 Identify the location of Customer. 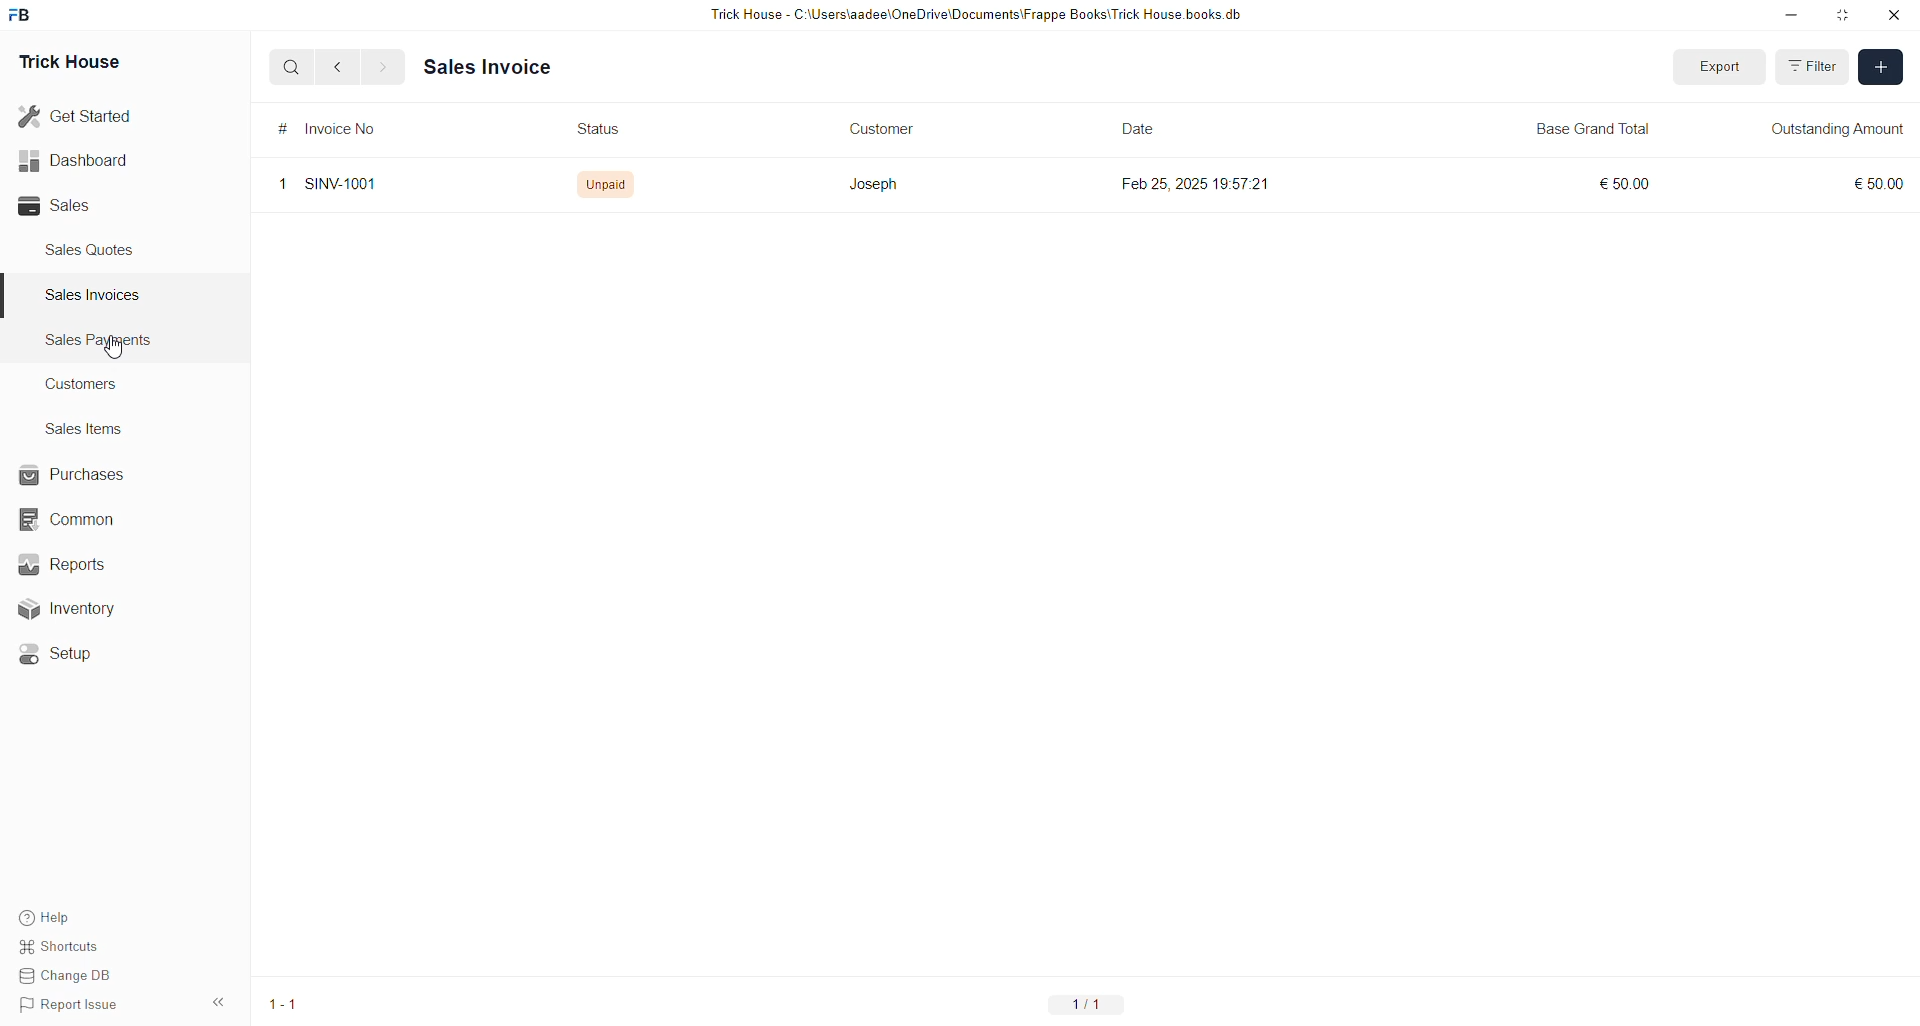
(880, 128).